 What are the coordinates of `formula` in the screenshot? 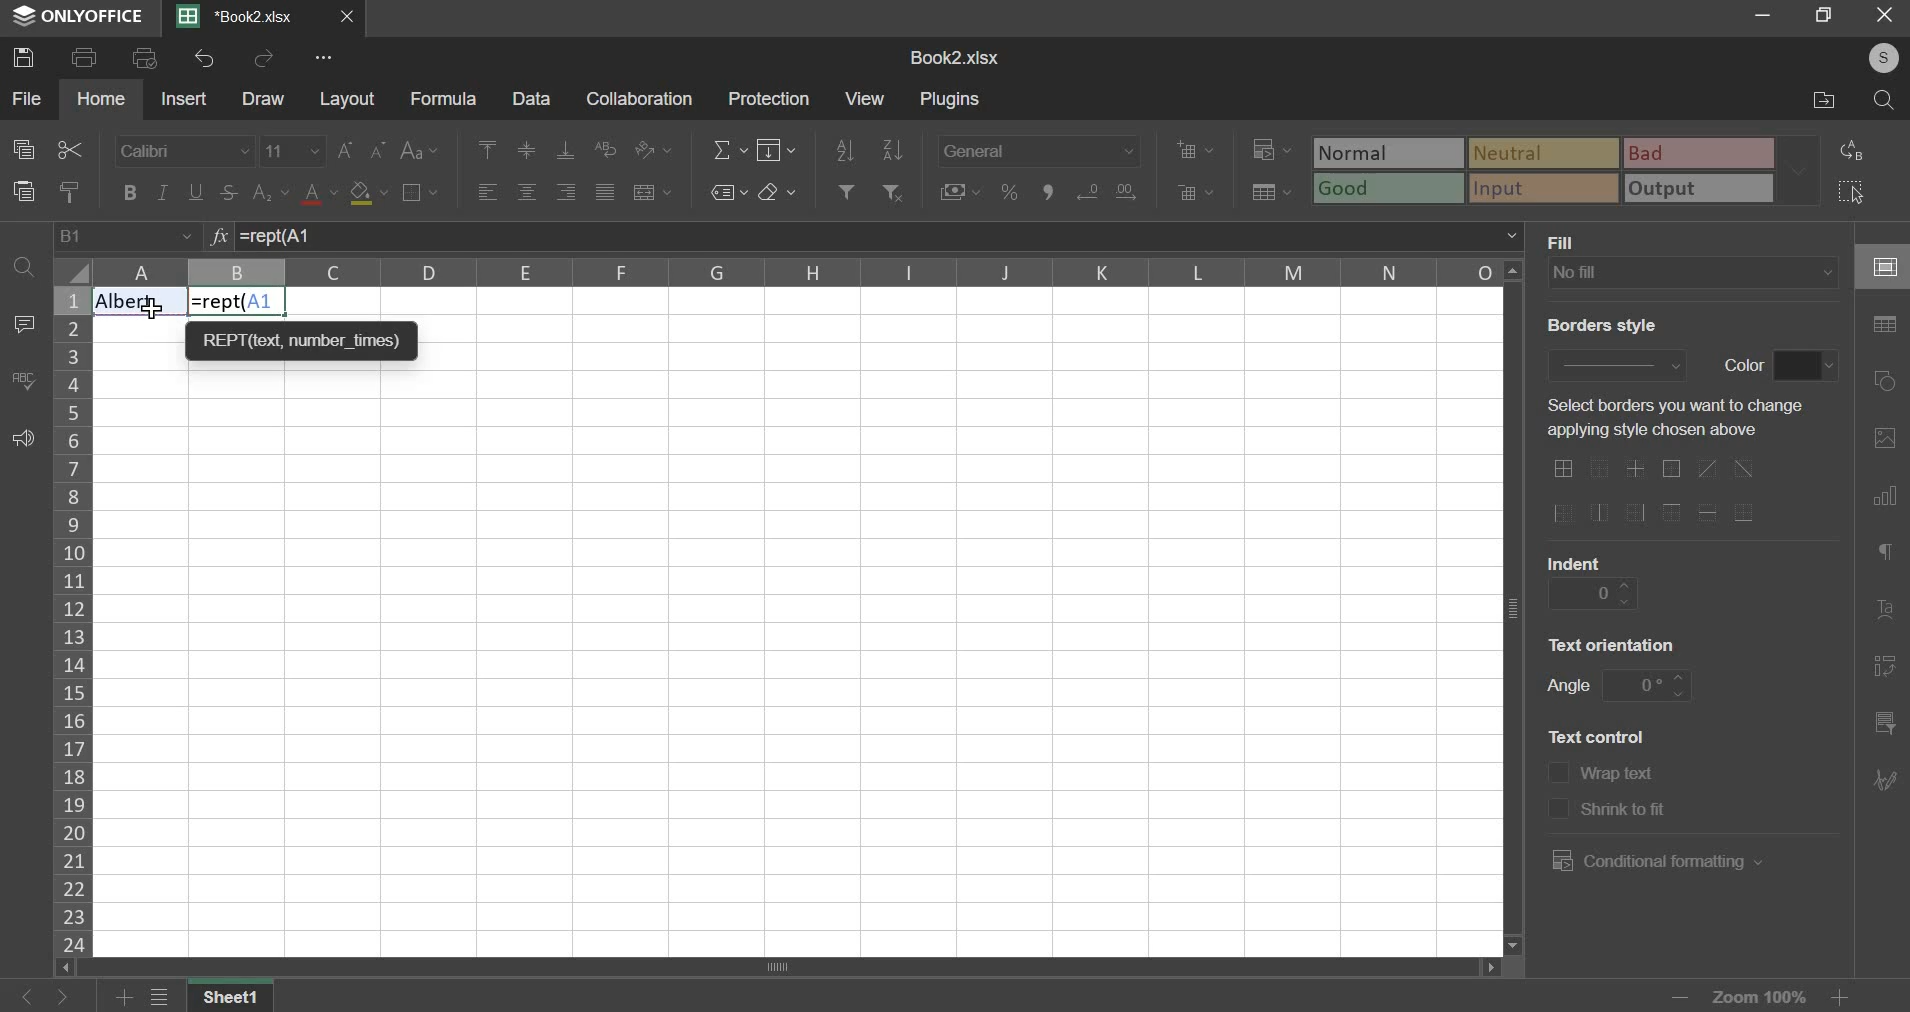 It's located at (445, 98).